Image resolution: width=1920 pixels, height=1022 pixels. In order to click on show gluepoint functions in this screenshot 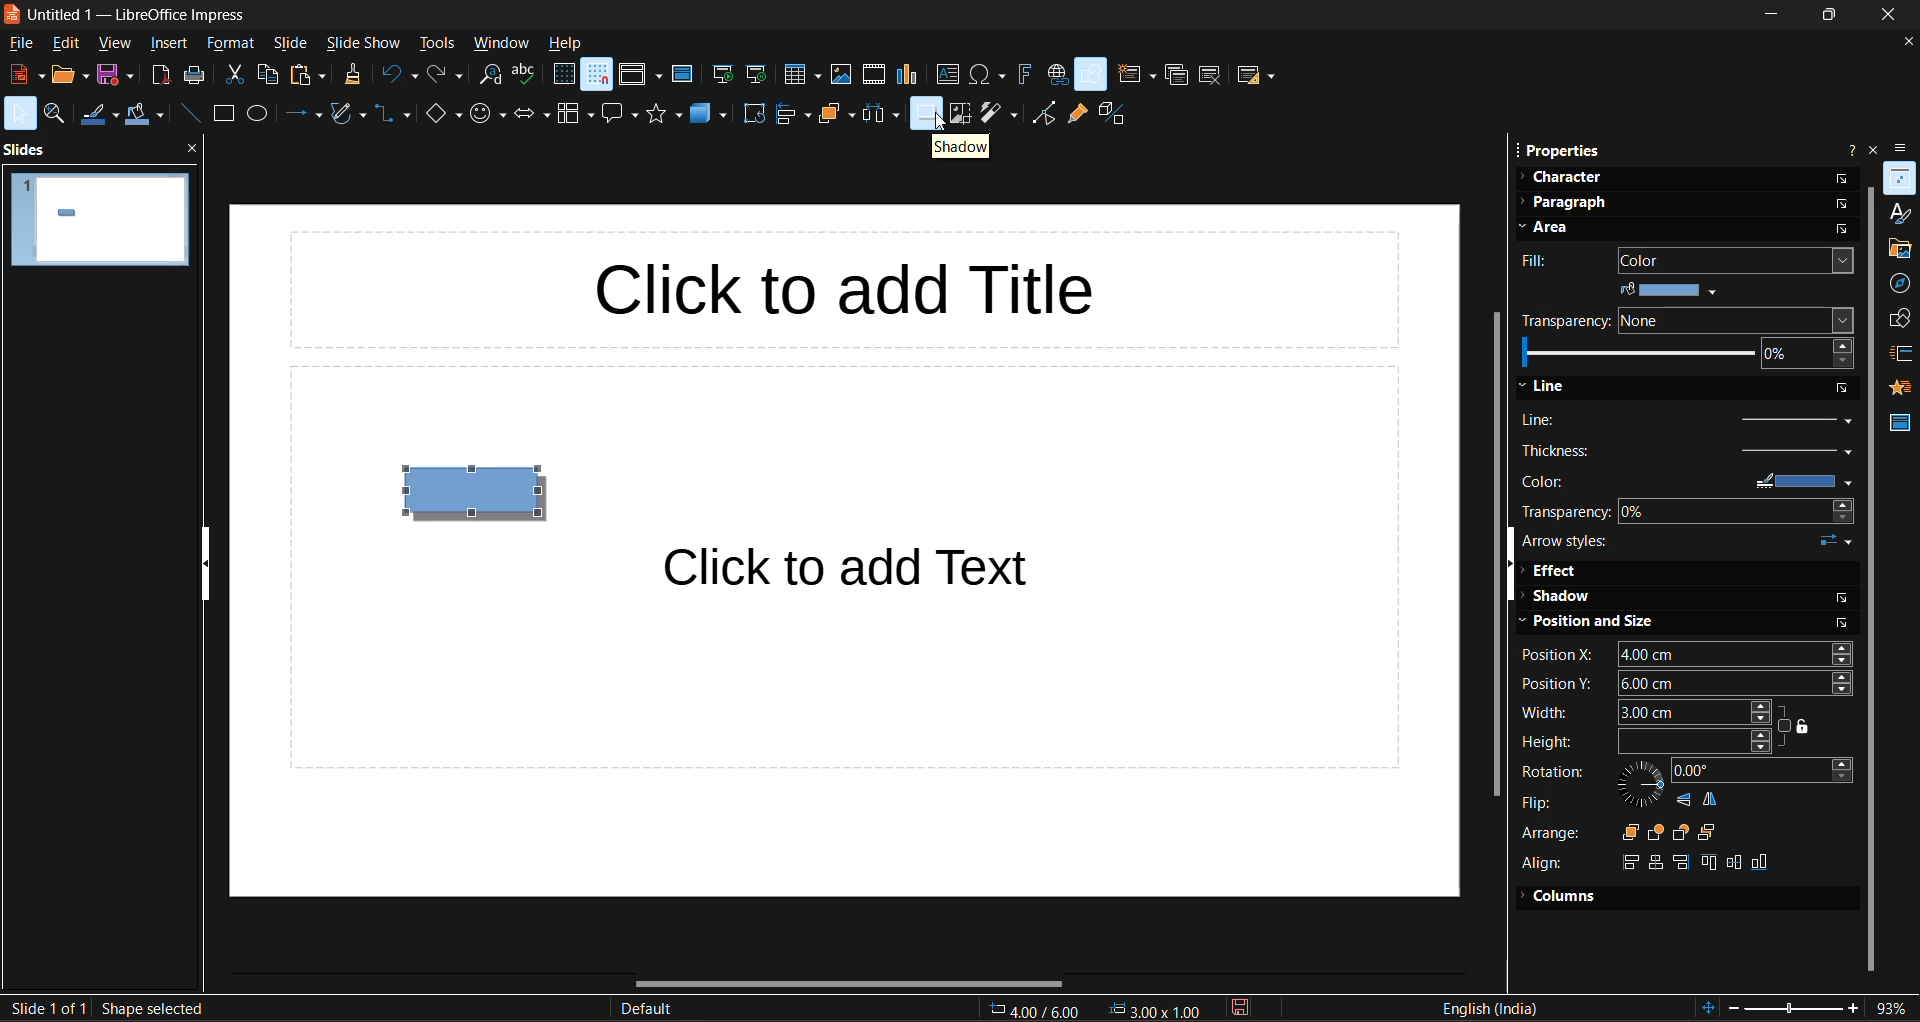, I will do `click(1073, 114)`.